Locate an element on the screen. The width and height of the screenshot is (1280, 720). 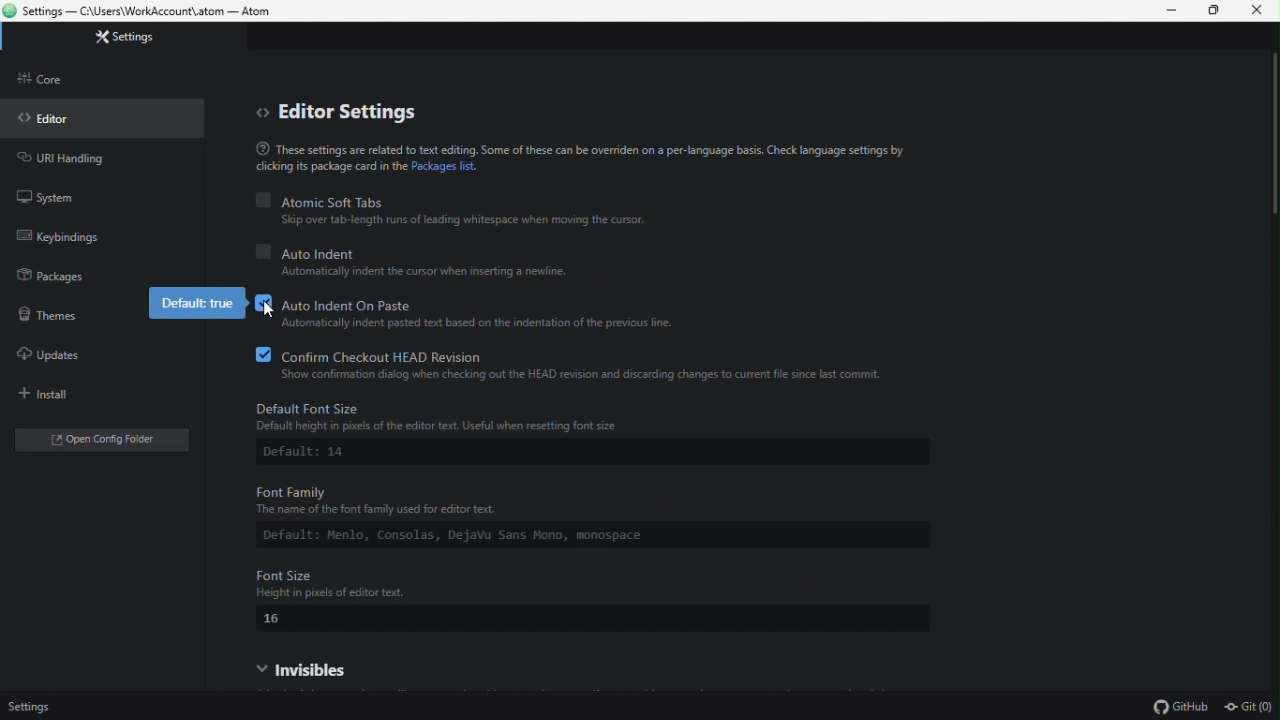
Open folder is located at coordinates (107, 443).